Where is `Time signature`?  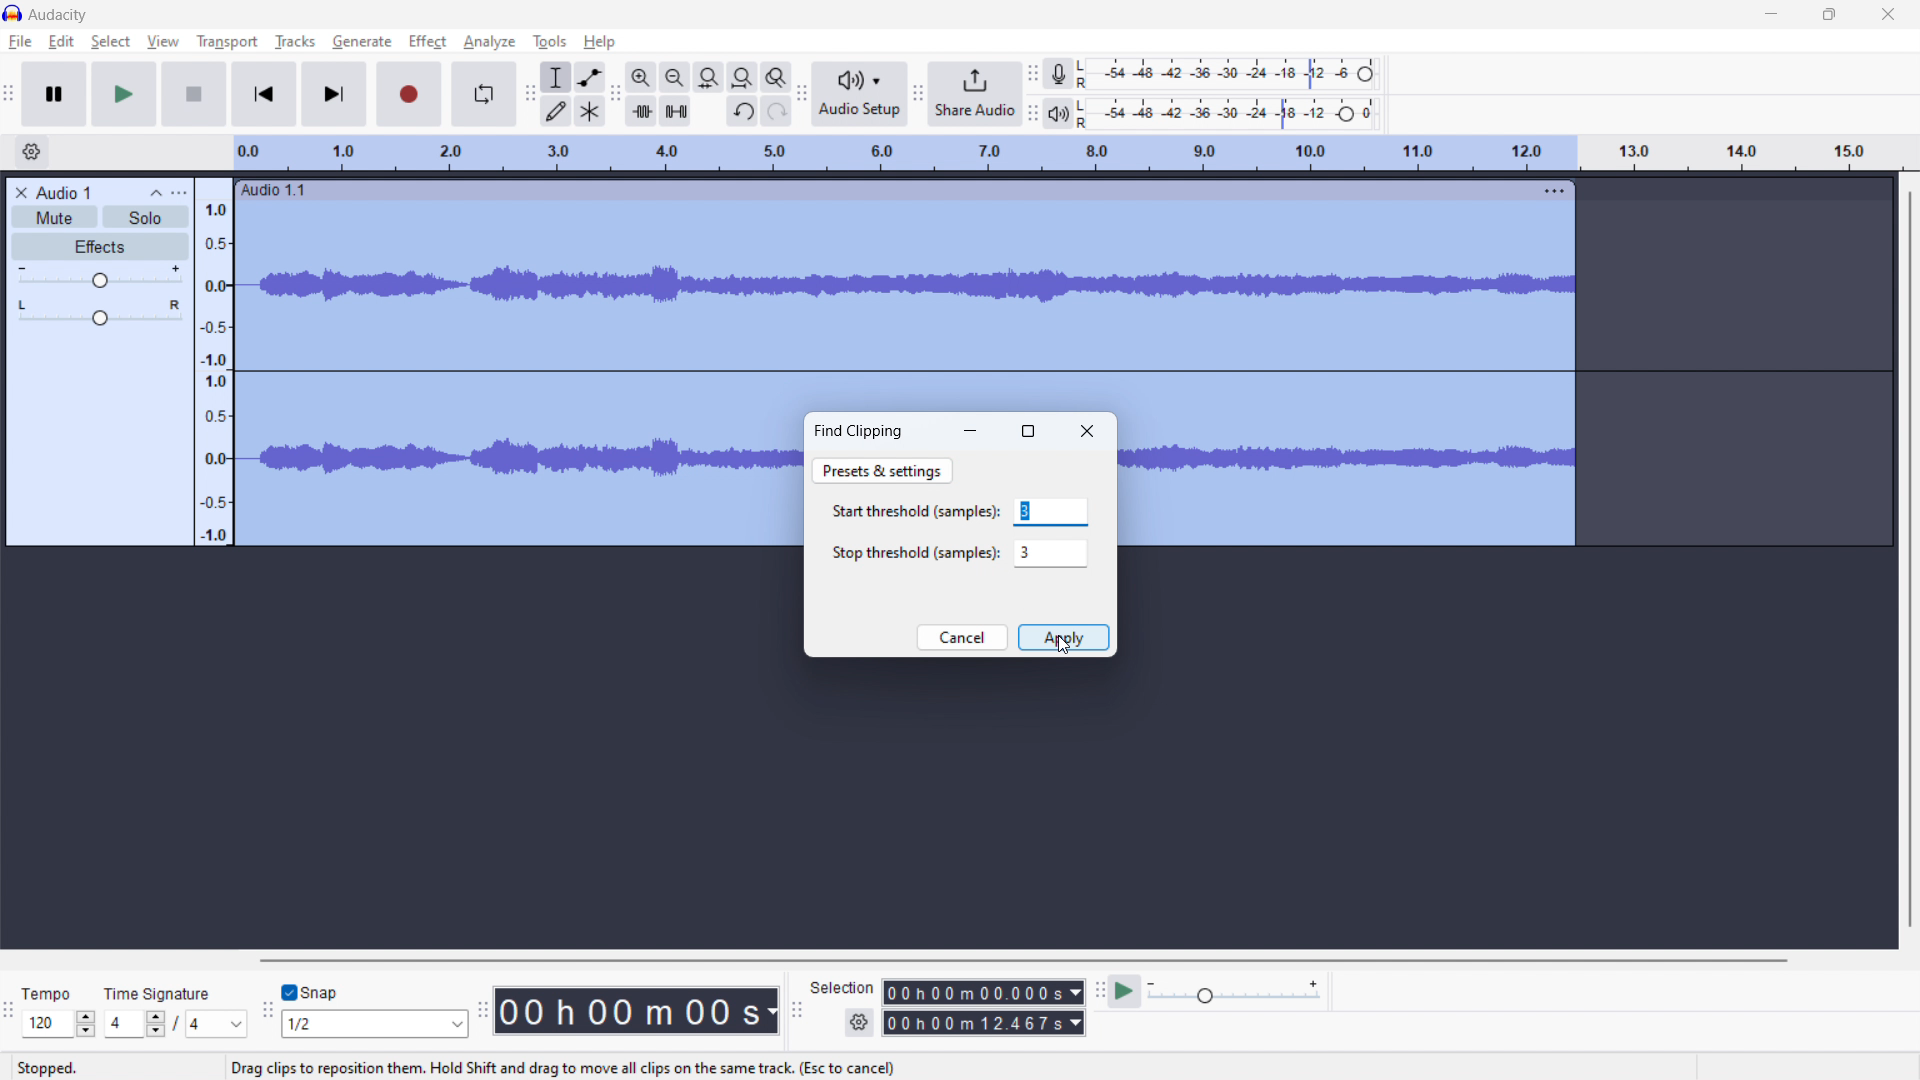
Time signature is located at coordinates (160, 995).